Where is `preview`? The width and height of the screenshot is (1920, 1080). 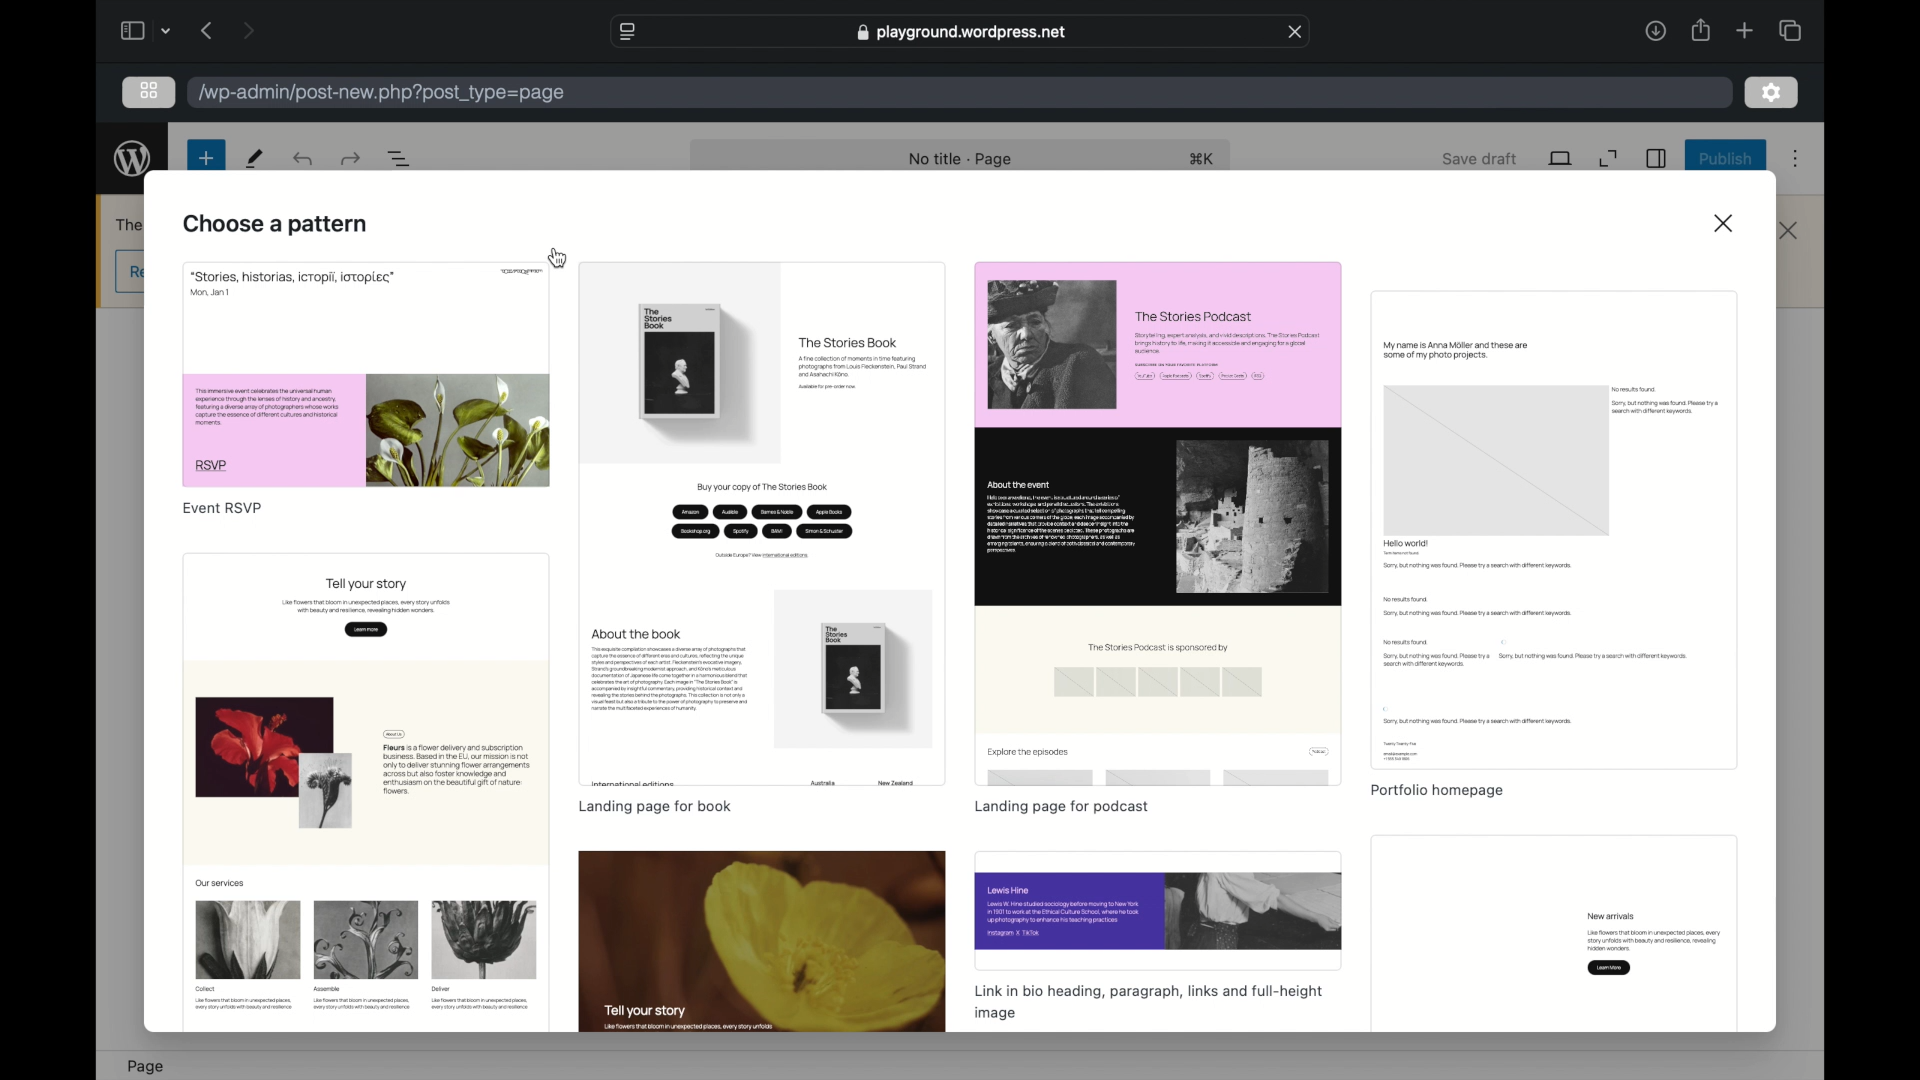
preview is located at coordinates (763, 522).